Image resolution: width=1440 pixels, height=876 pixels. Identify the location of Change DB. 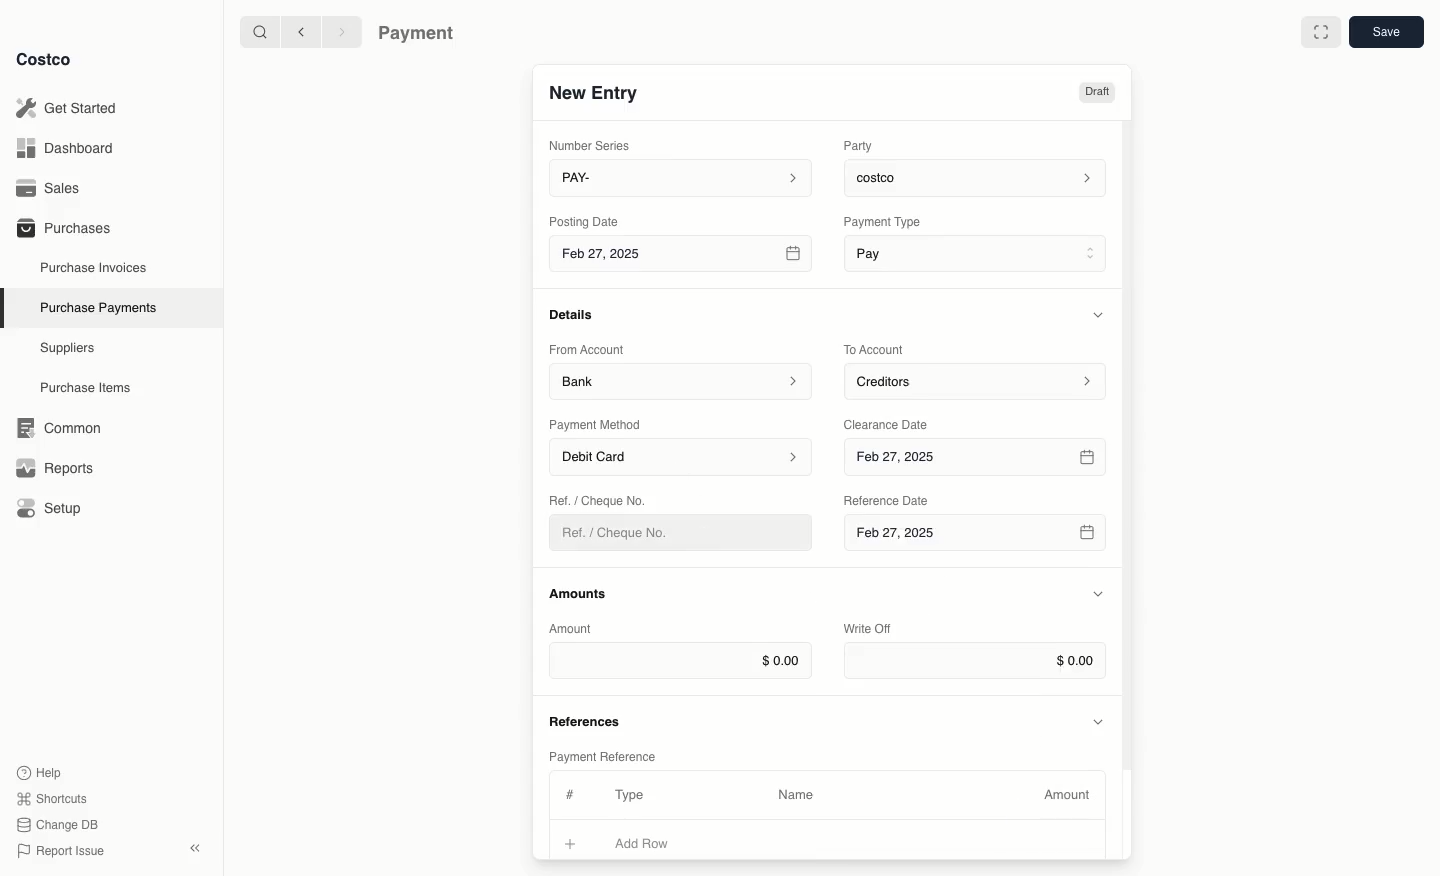
(61, 825).